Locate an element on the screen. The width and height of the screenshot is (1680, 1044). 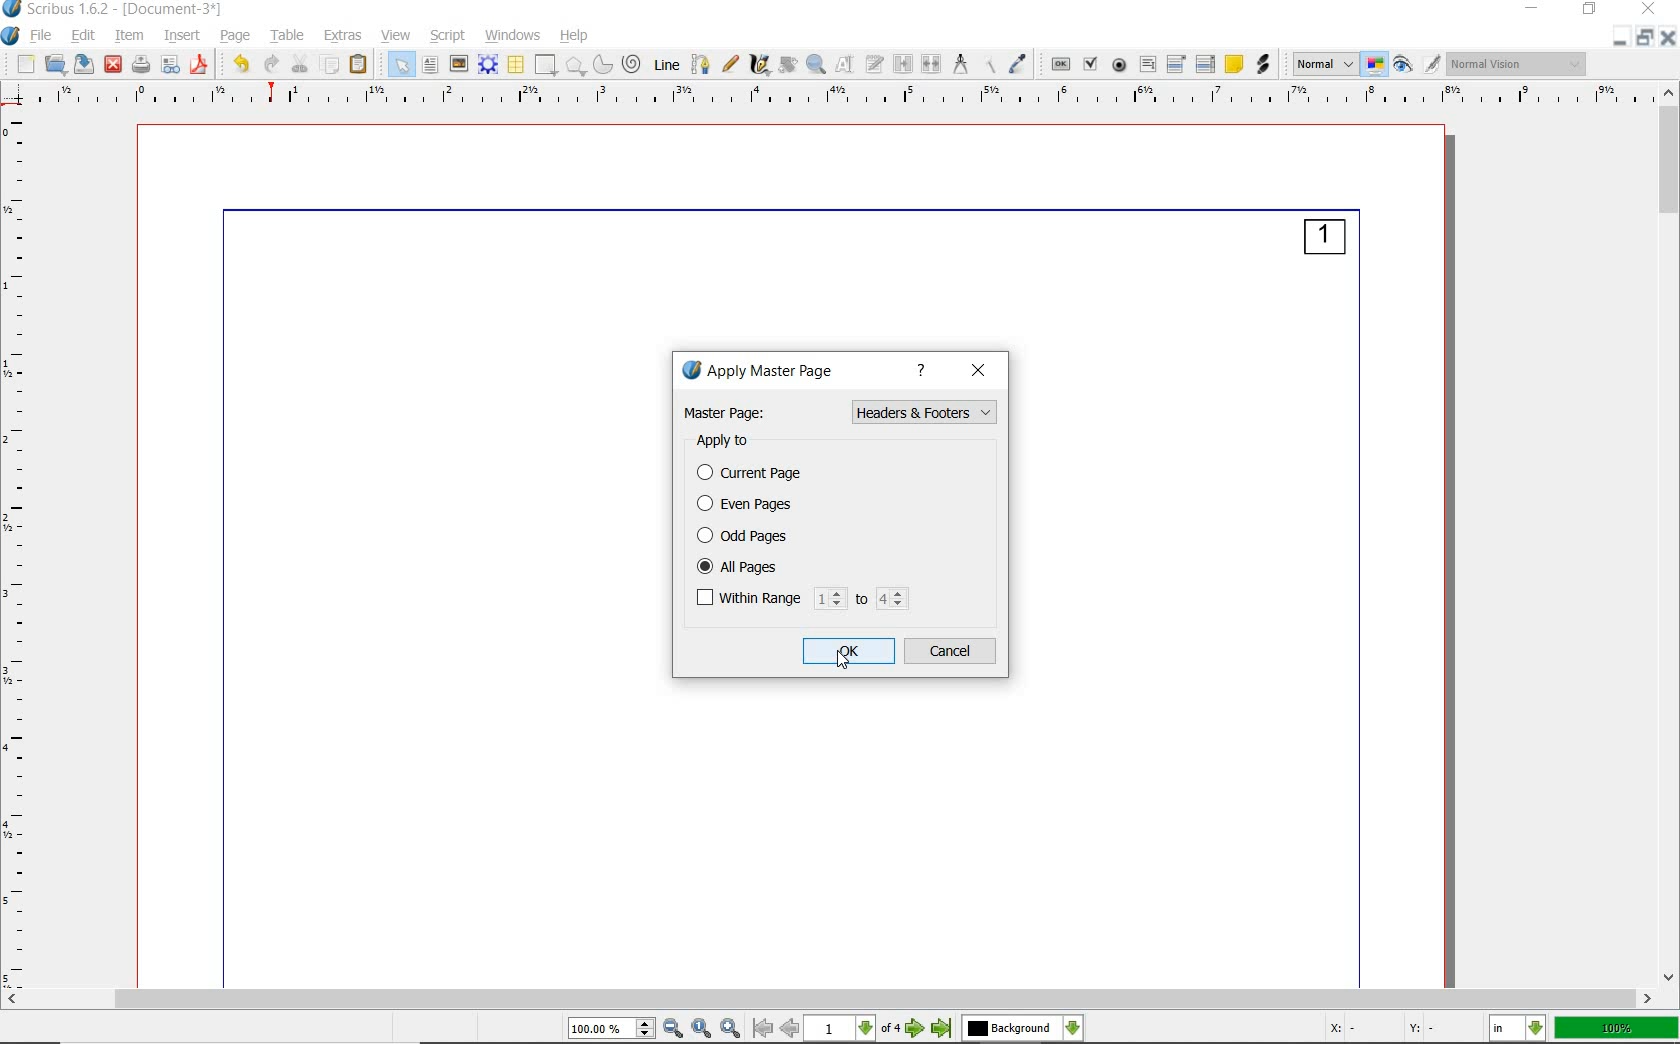
go to first page is located at coordinates (763, 1029).